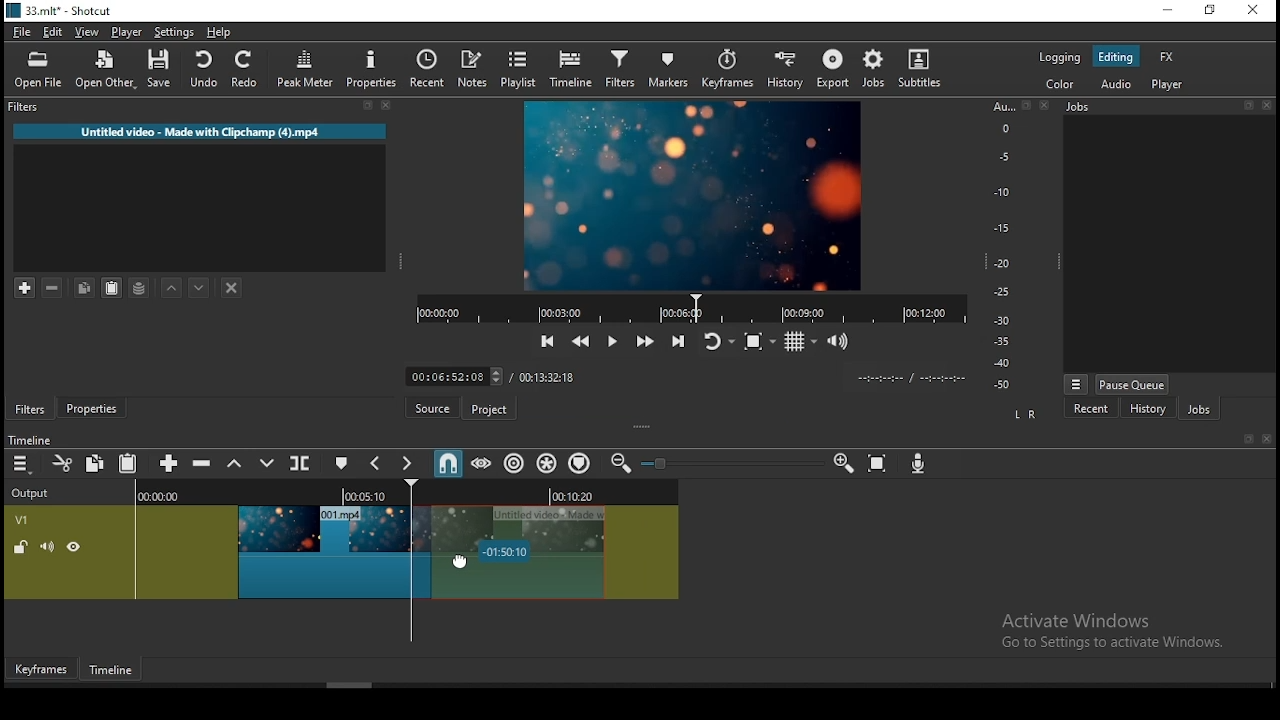 This screenshot has width=1280, height=720. I want to click on ripple all tracks, so click(547, 462).